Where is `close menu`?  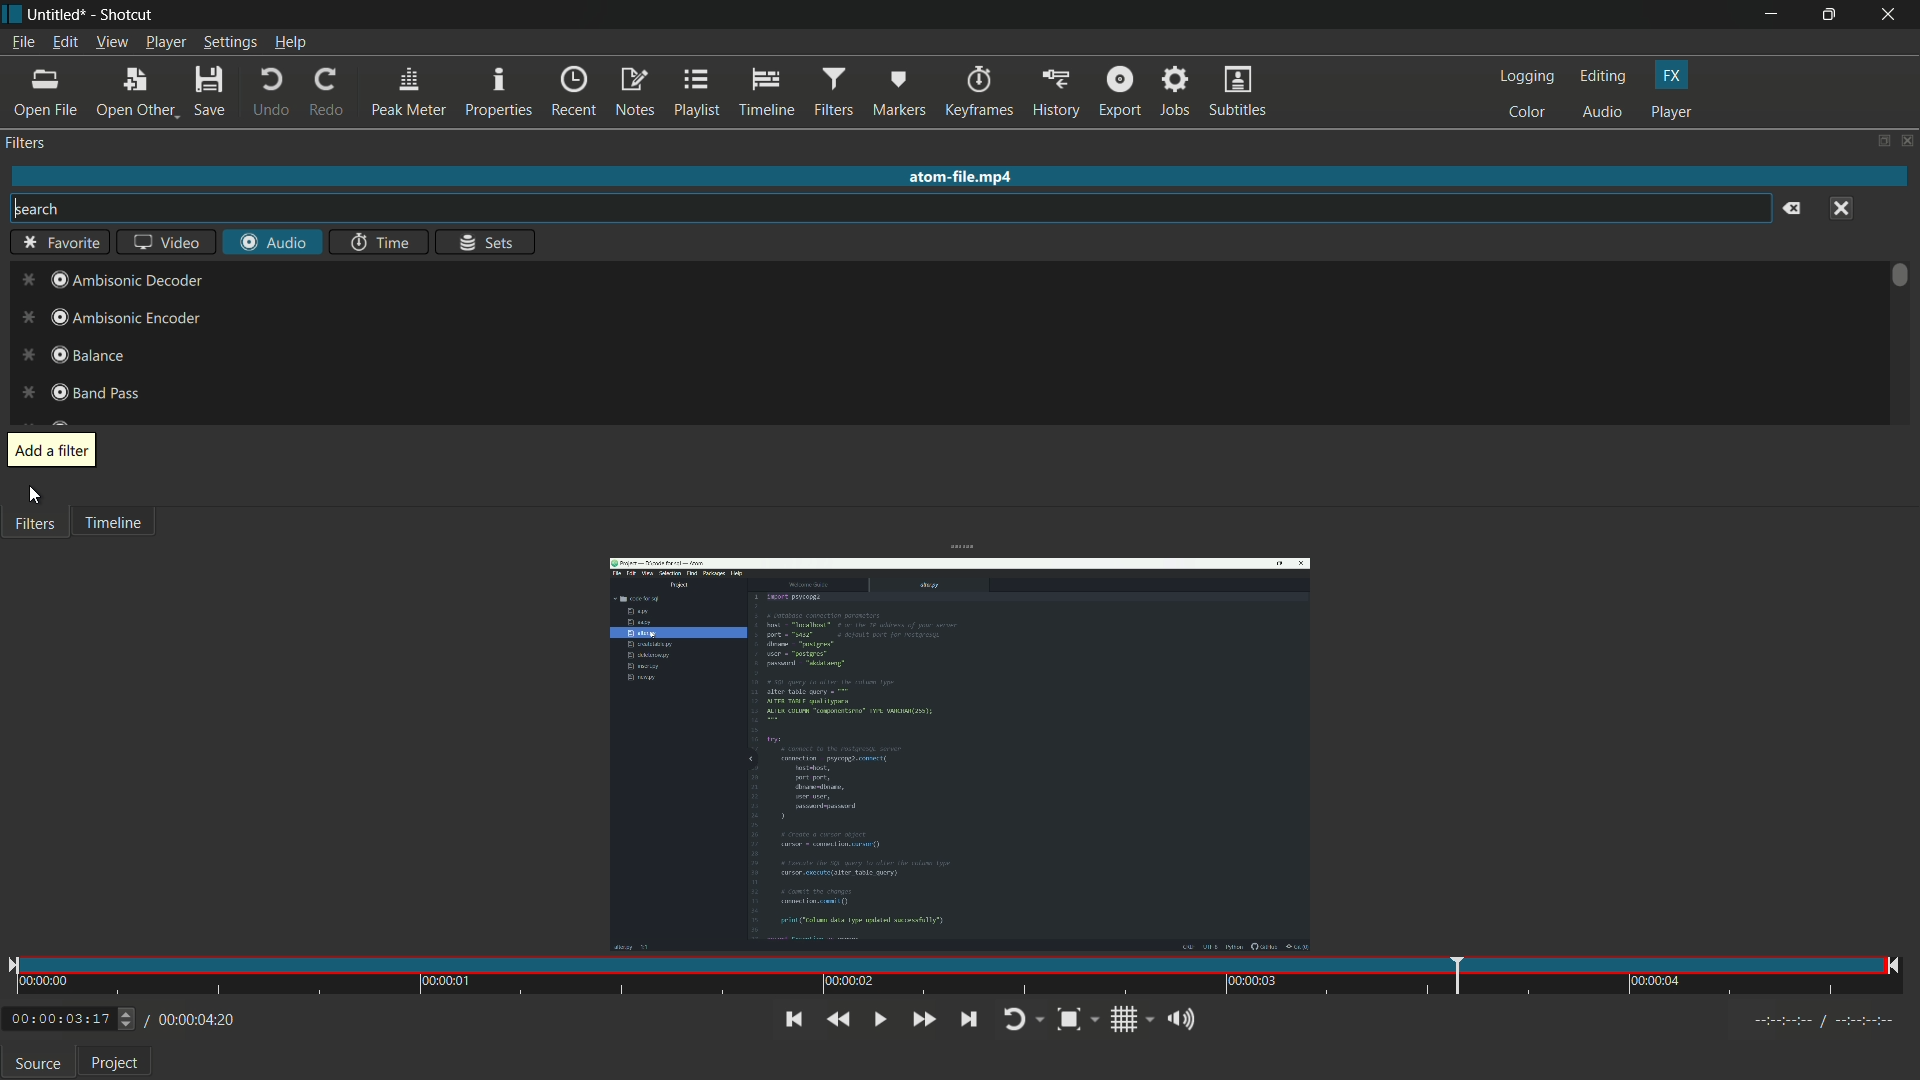 close menu is located at coordinates (1844, 208).